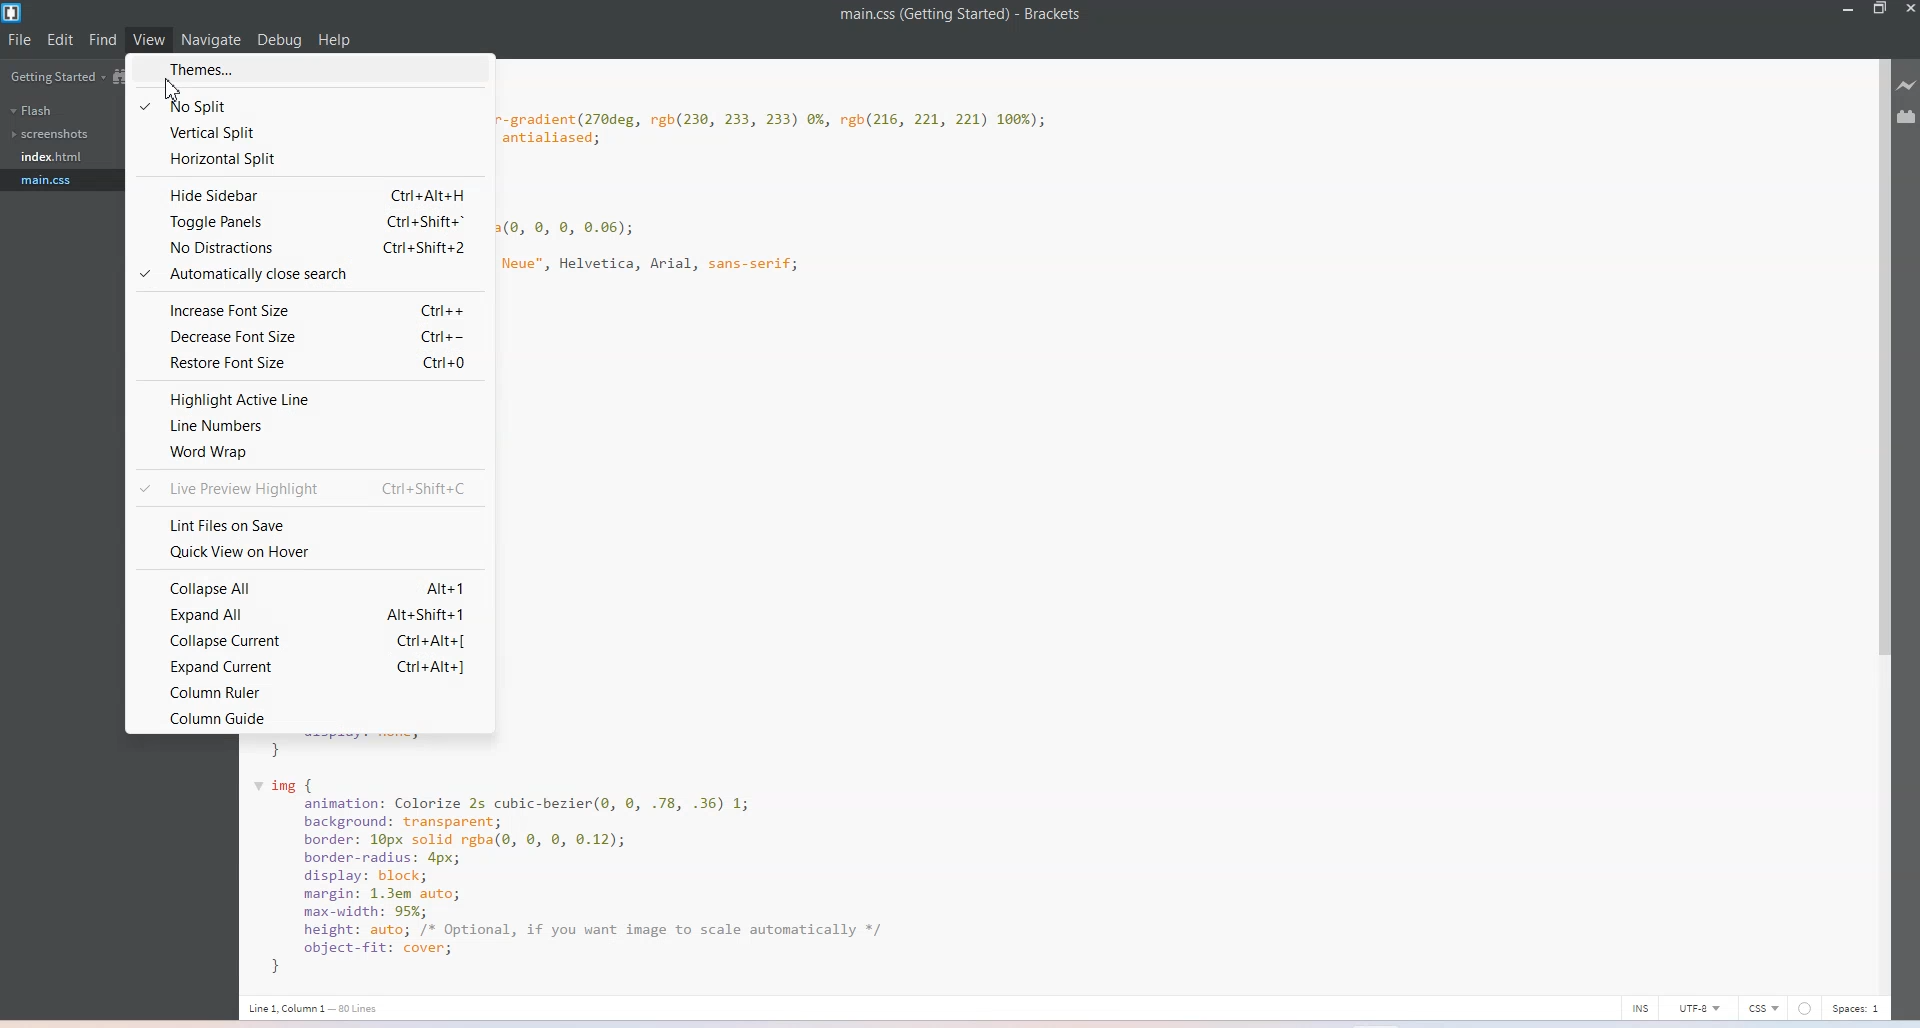  Describe the element at coordinates (279, 41) in the screenshot. I see `Debug` at that location.